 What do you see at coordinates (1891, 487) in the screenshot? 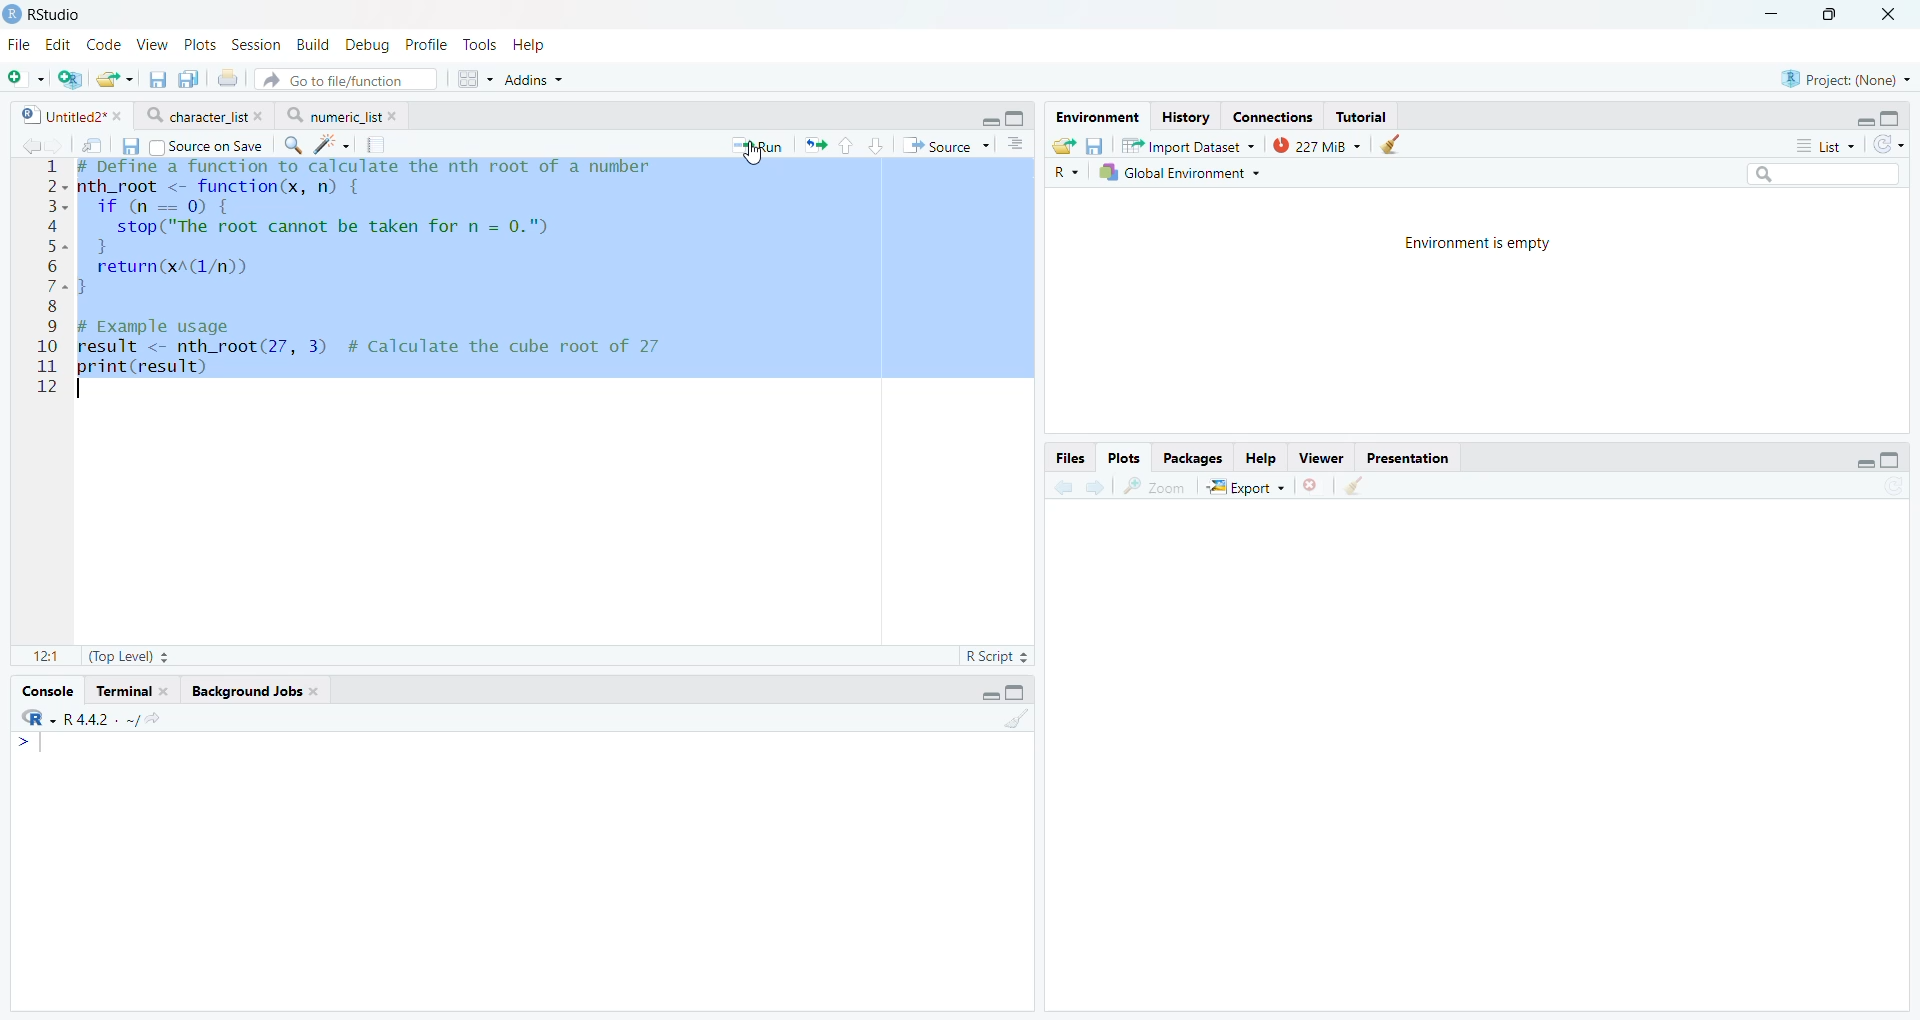
I see `Refresh list` at bounding box center [1891, 487].